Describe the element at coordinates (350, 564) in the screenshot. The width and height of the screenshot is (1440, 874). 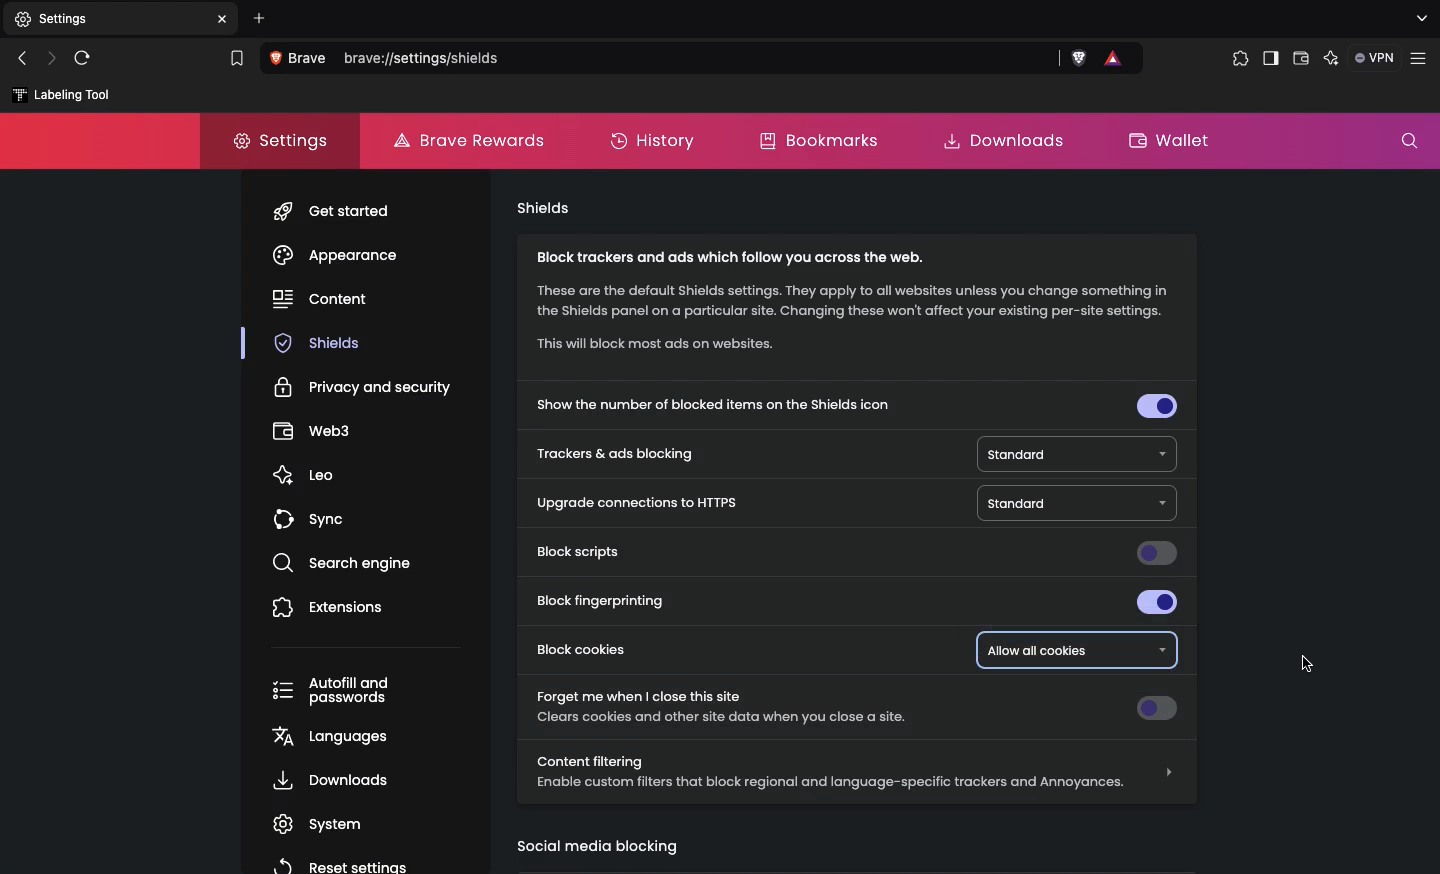
I see `search engine` at that location.